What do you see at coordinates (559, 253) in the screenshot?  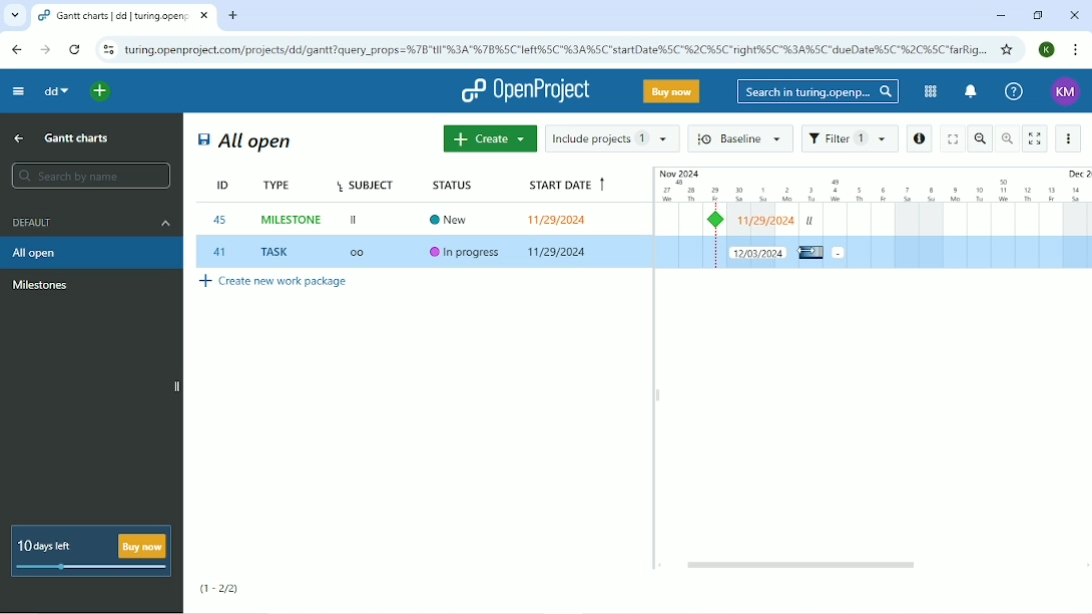 I see `11/29/2024` at bounding box center [559, 253].